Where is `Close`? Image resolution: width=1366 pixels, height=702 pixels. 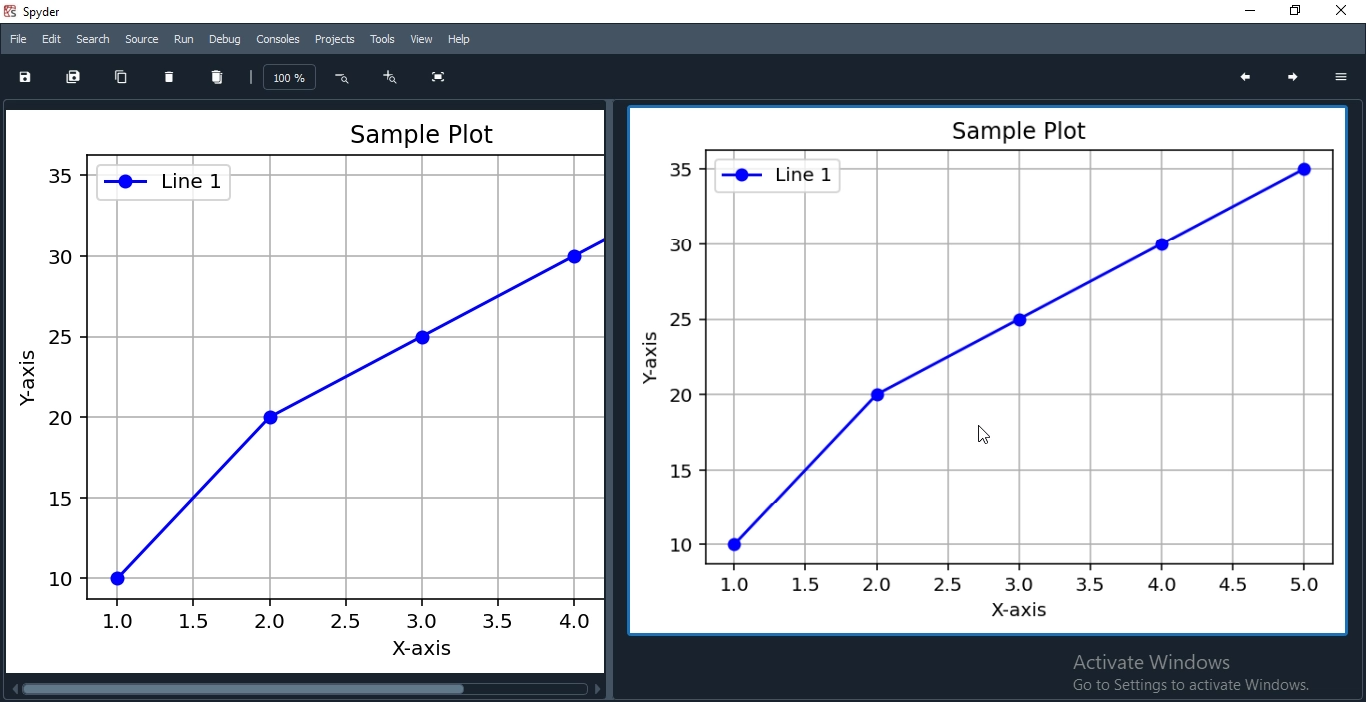
Close is located at coordinates (1342, 13).